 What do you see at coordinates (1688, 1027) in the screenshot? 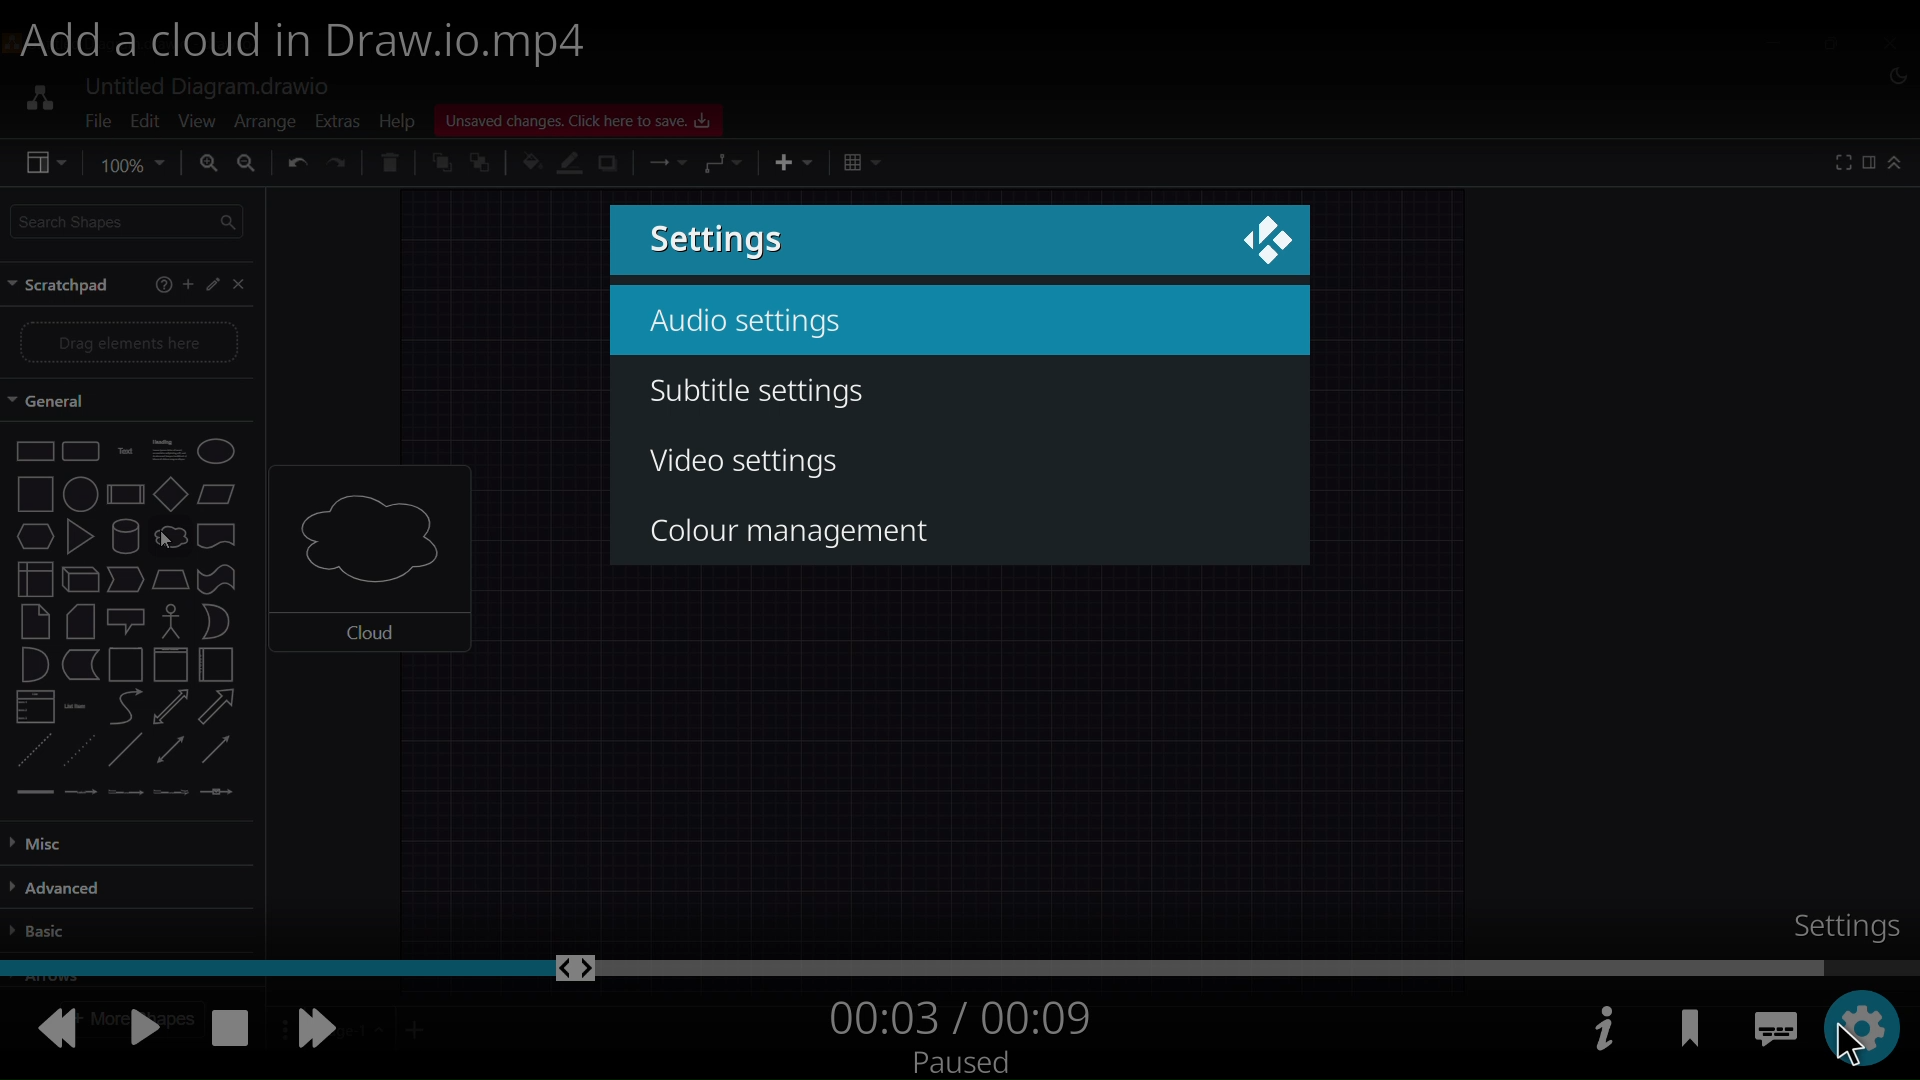
I see `bookmark` at bounding box center [1688, 1027].